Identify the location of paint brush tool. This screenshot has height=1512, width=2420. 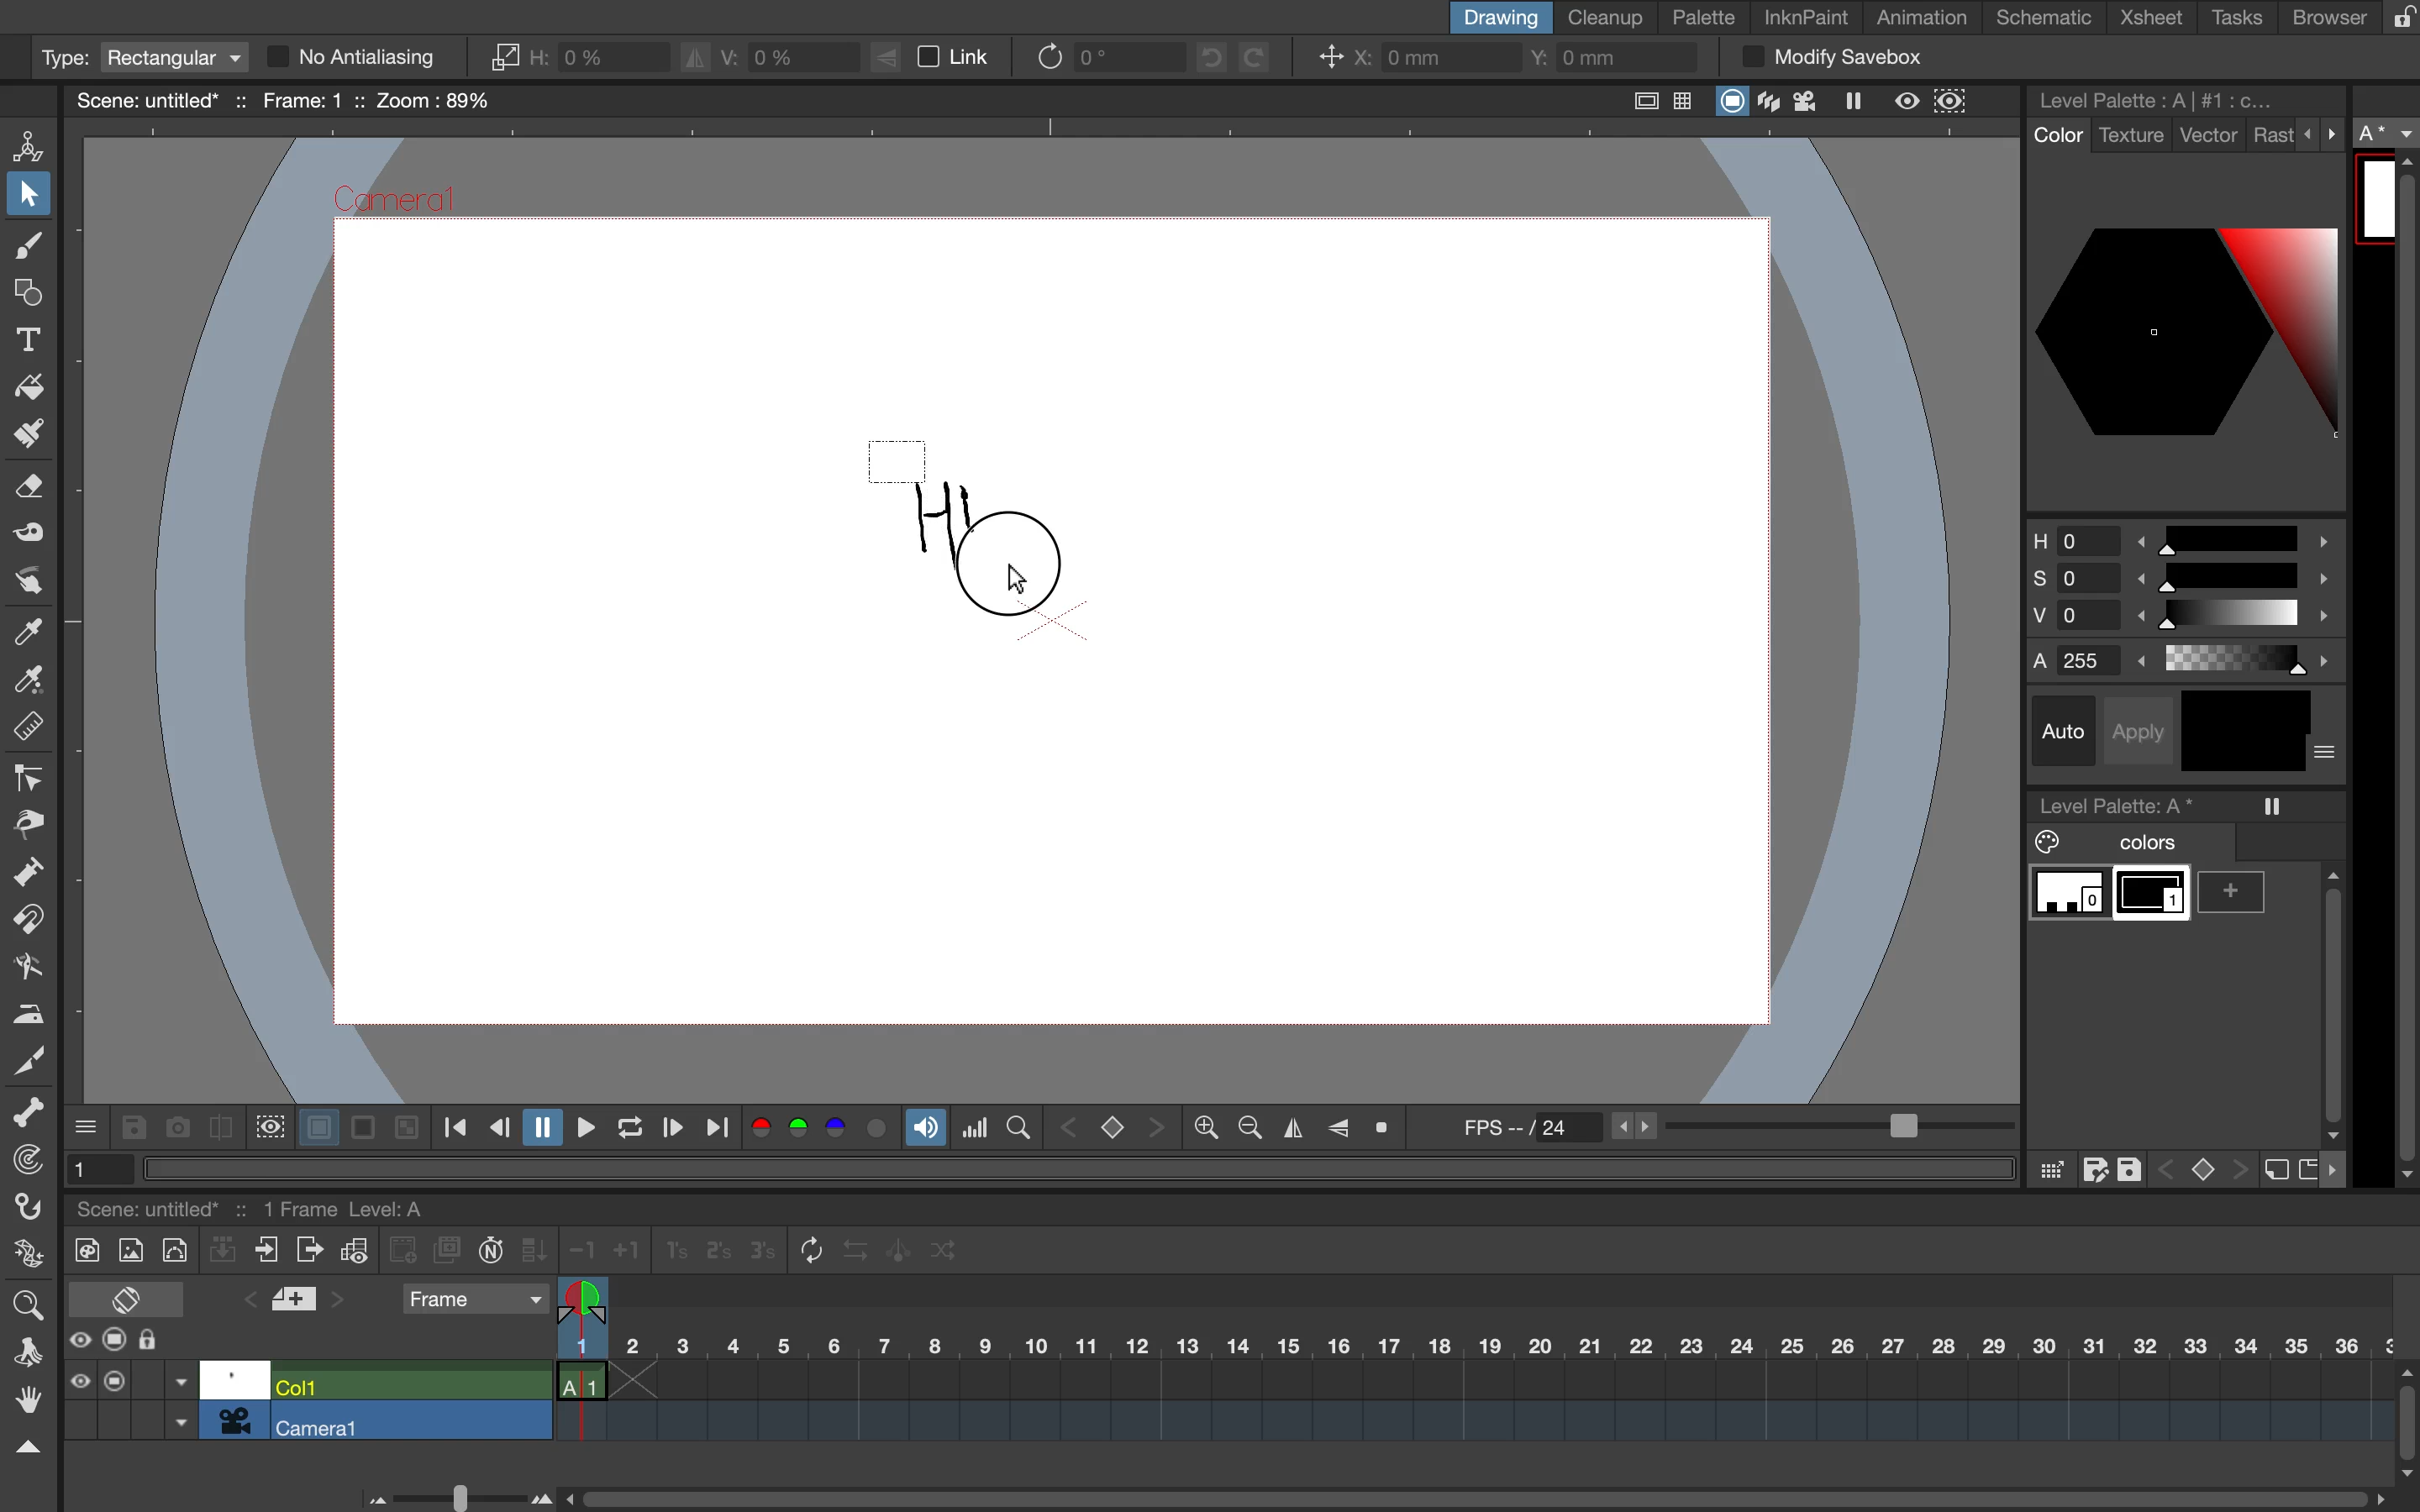
(23, 437).